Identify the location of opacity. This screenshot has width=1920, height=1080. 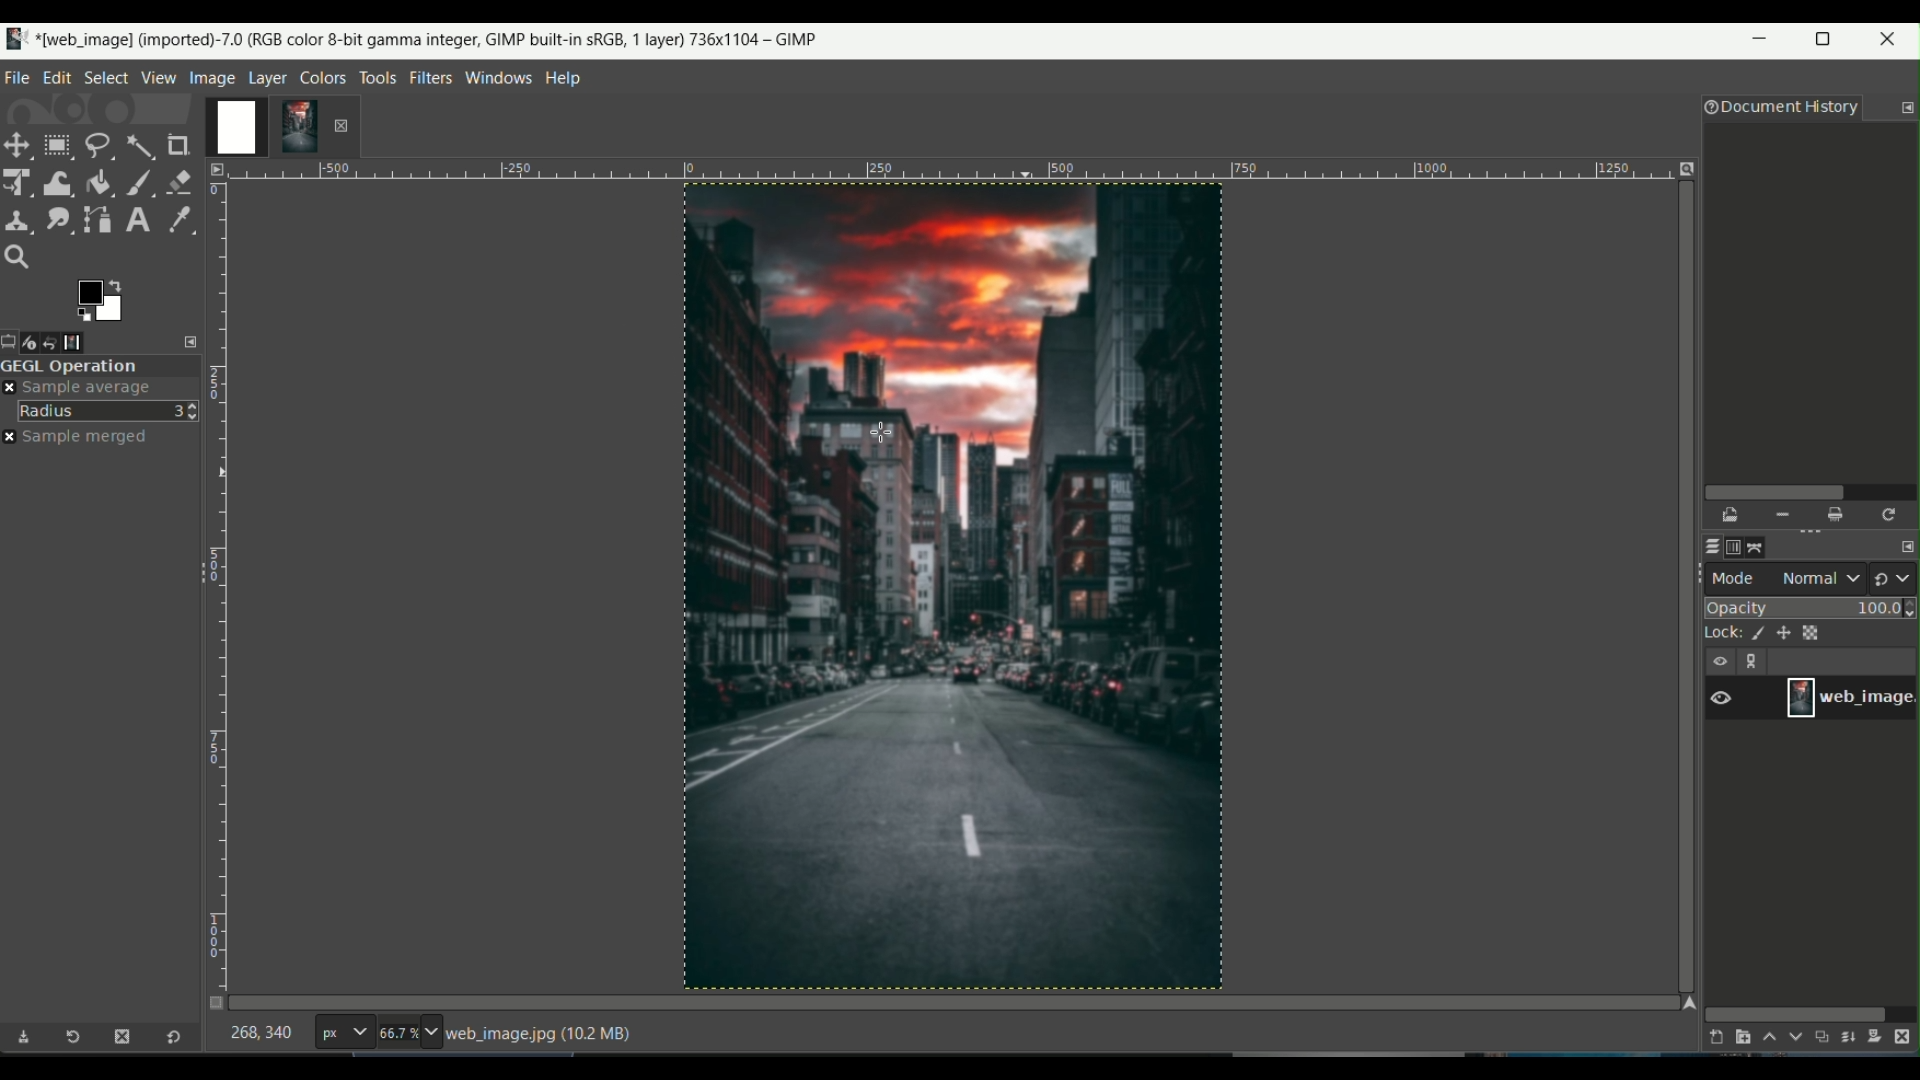
(1812, 607).